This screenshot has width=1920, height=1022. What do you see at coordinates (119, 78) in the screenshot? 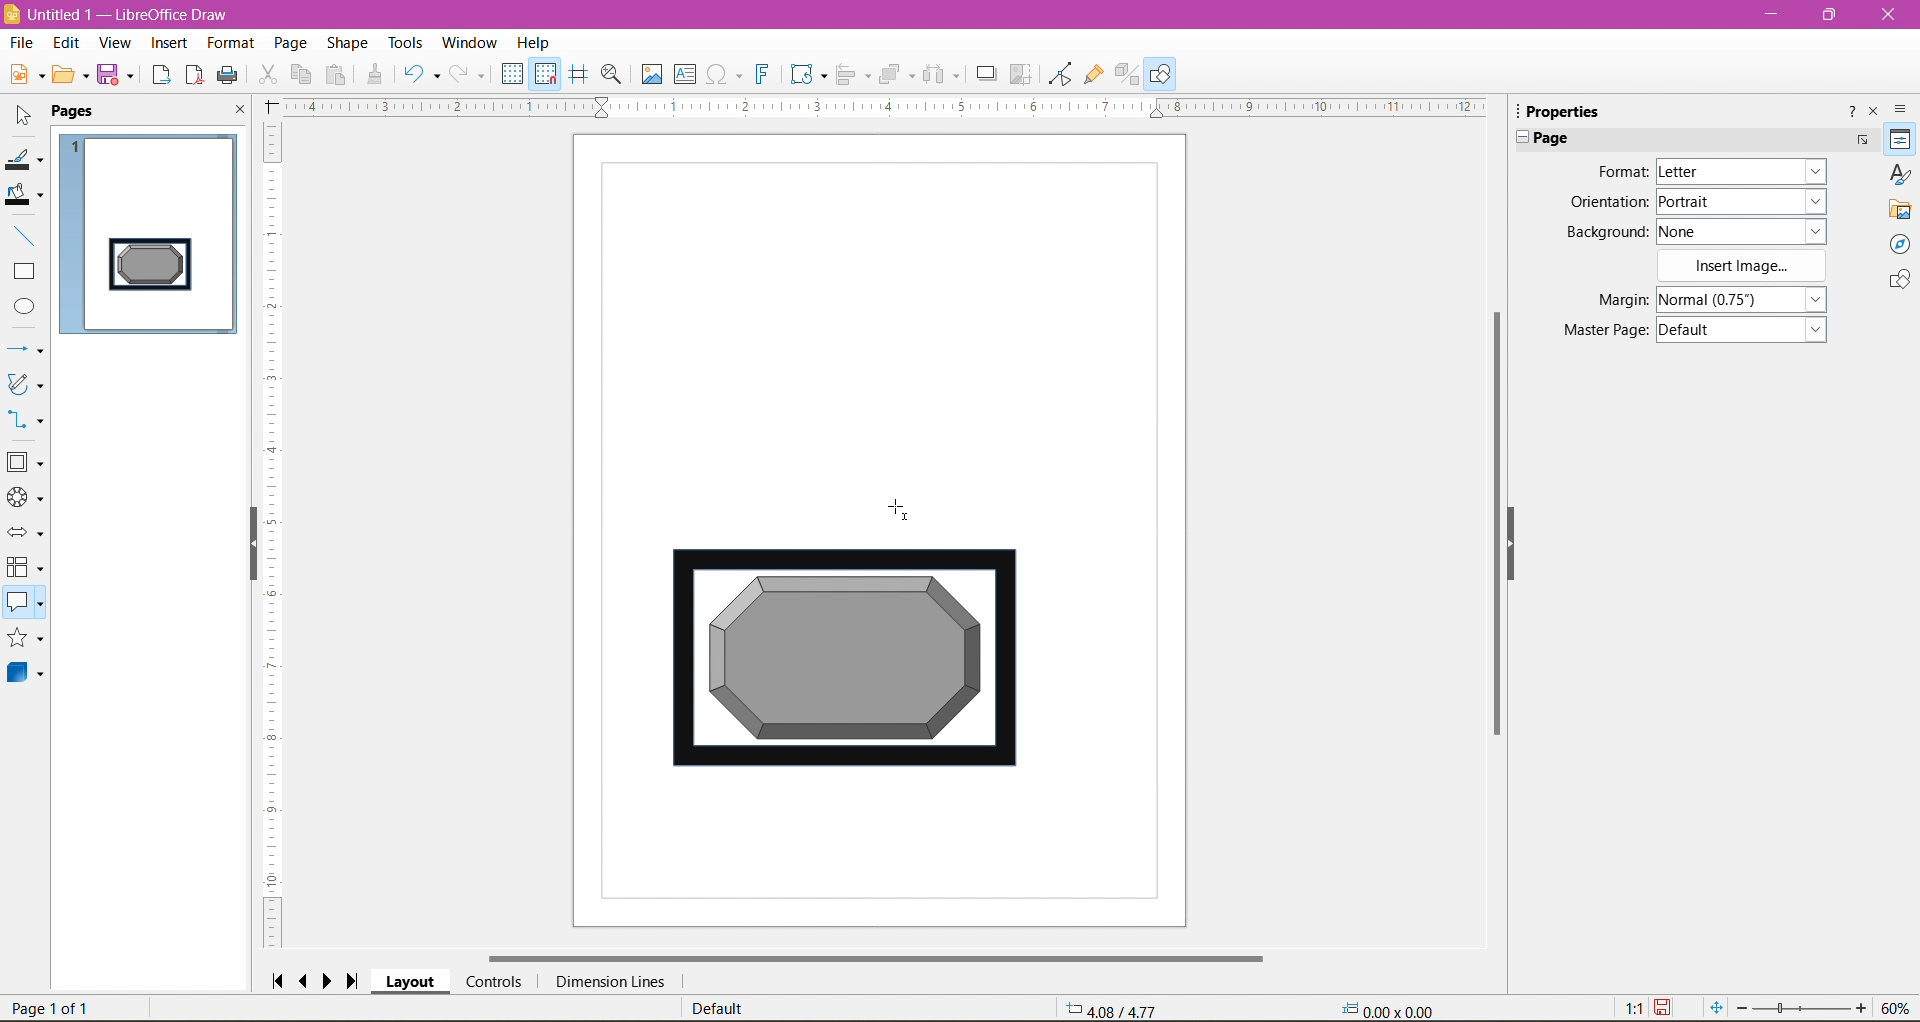
I see `Save` at bounding box center [119, 78].